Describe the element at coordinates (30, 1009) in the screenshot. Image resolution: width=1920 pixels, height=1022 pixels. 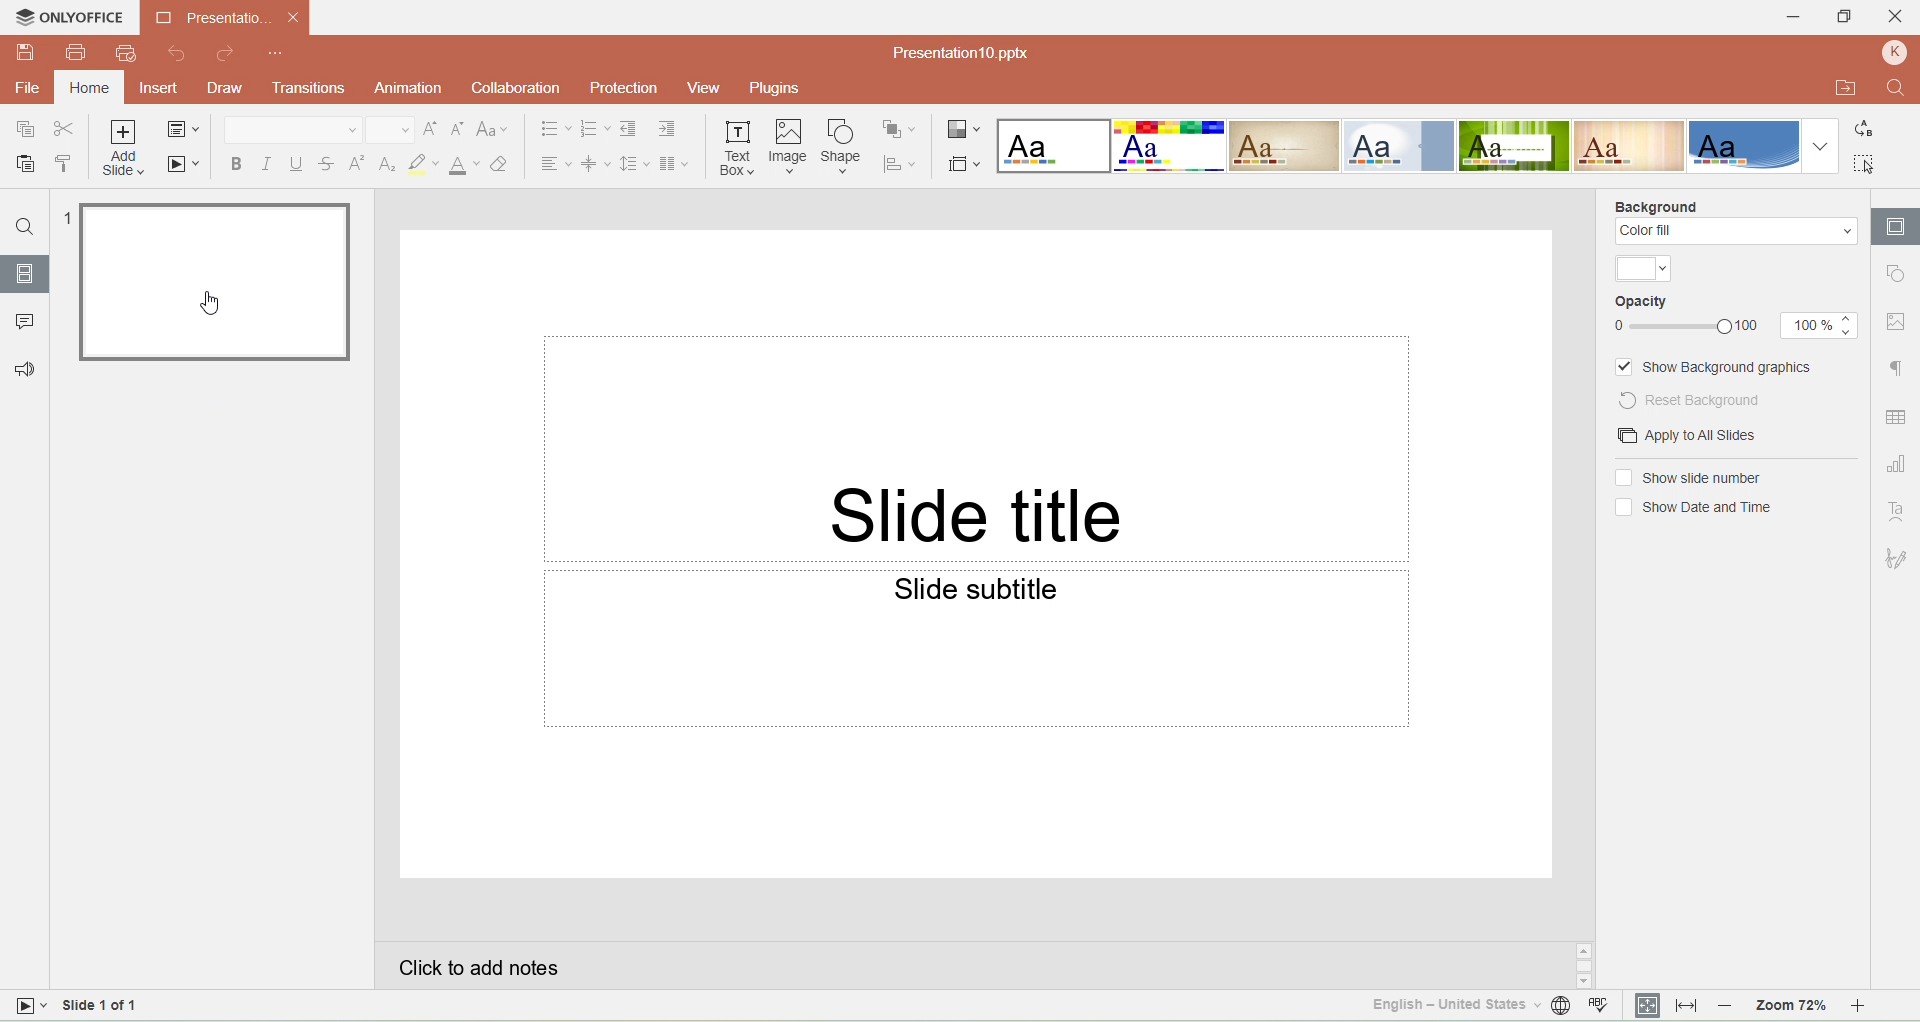
I see `` at that location.